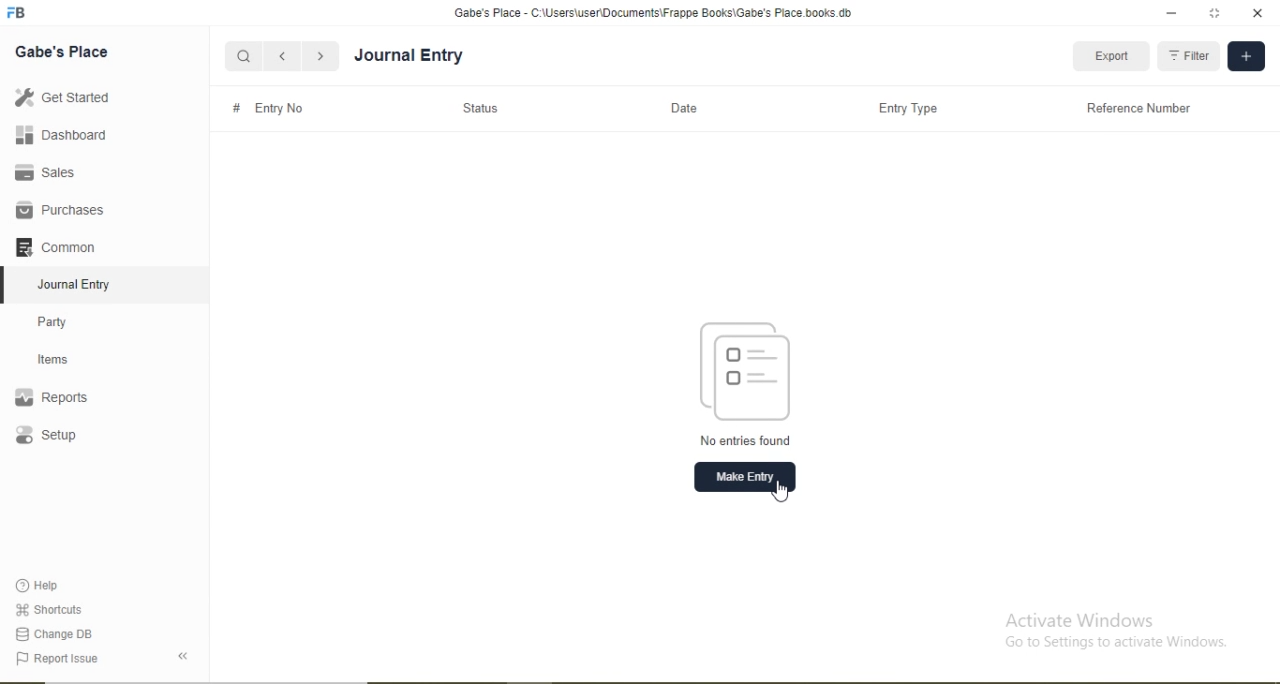 This screenshot has height=684, width=1280. I want to click on ‘Report Issue, so click(78, 659).